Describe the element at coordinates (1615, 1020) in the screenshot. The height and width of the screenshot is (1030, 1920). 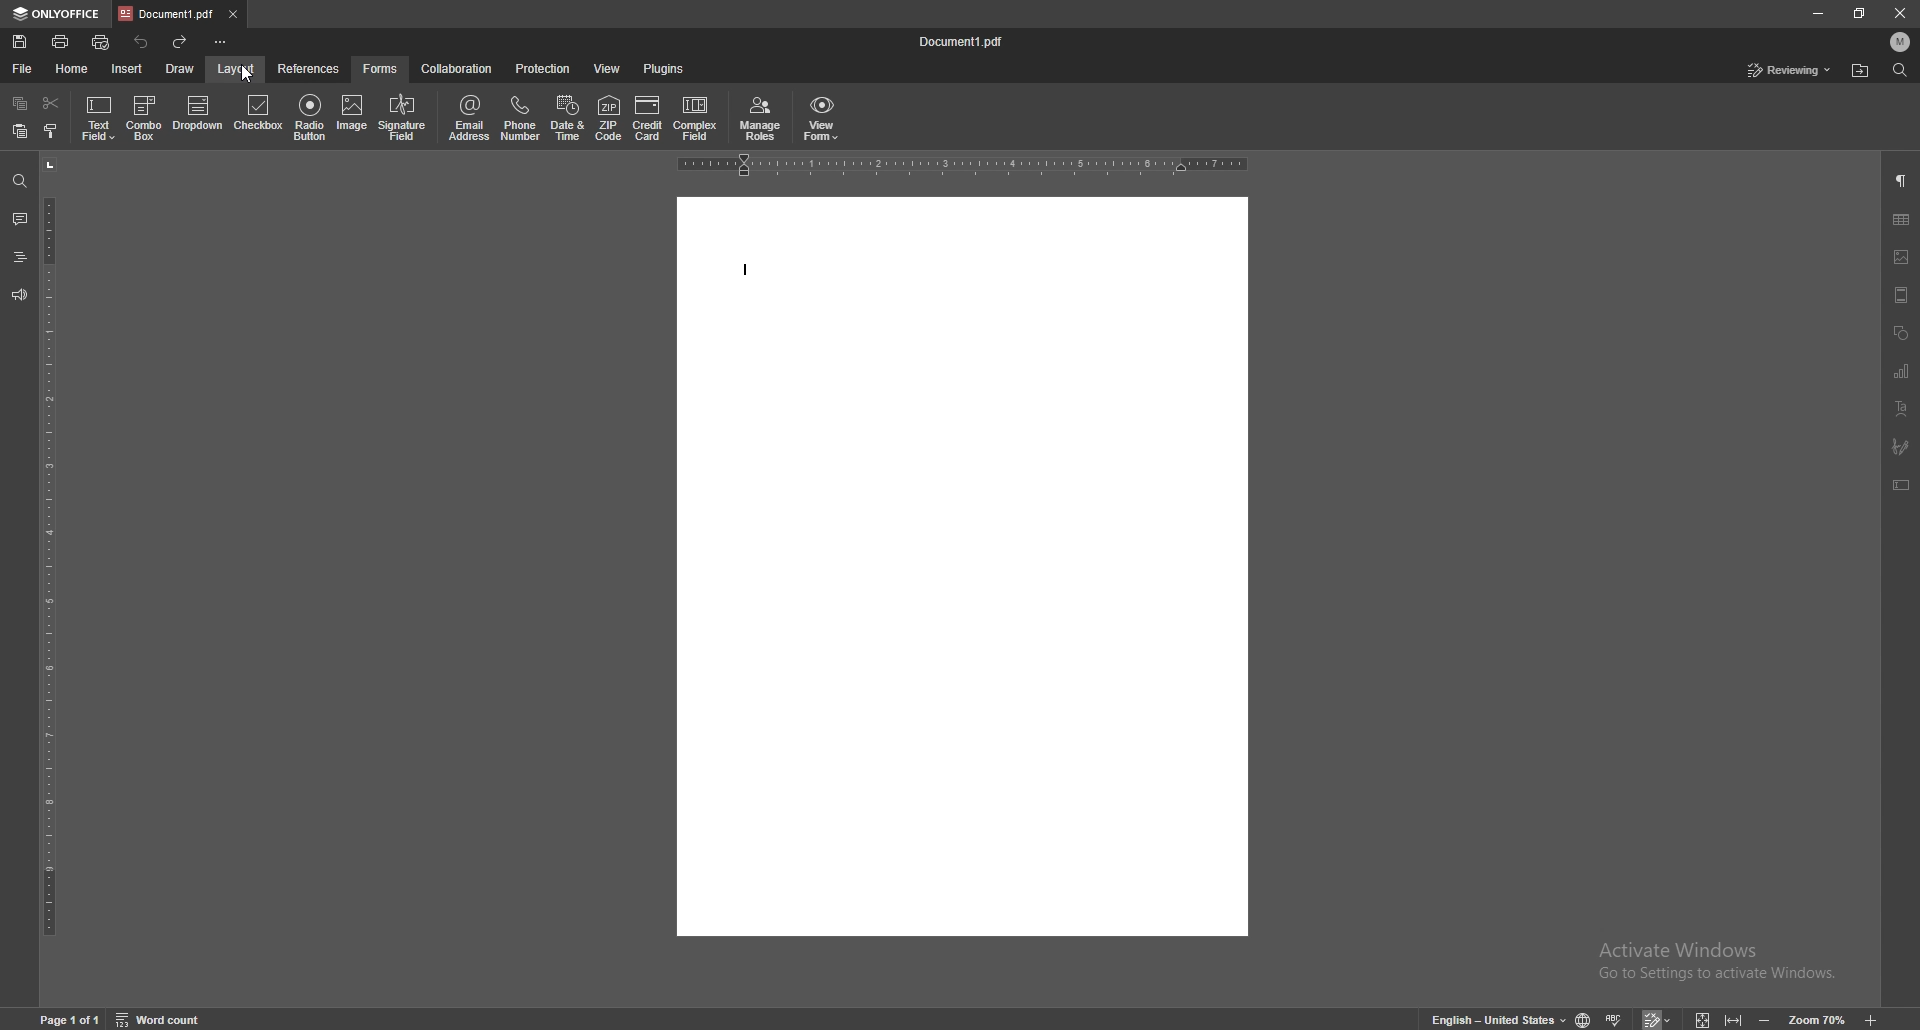
I see `spell check` at that location.